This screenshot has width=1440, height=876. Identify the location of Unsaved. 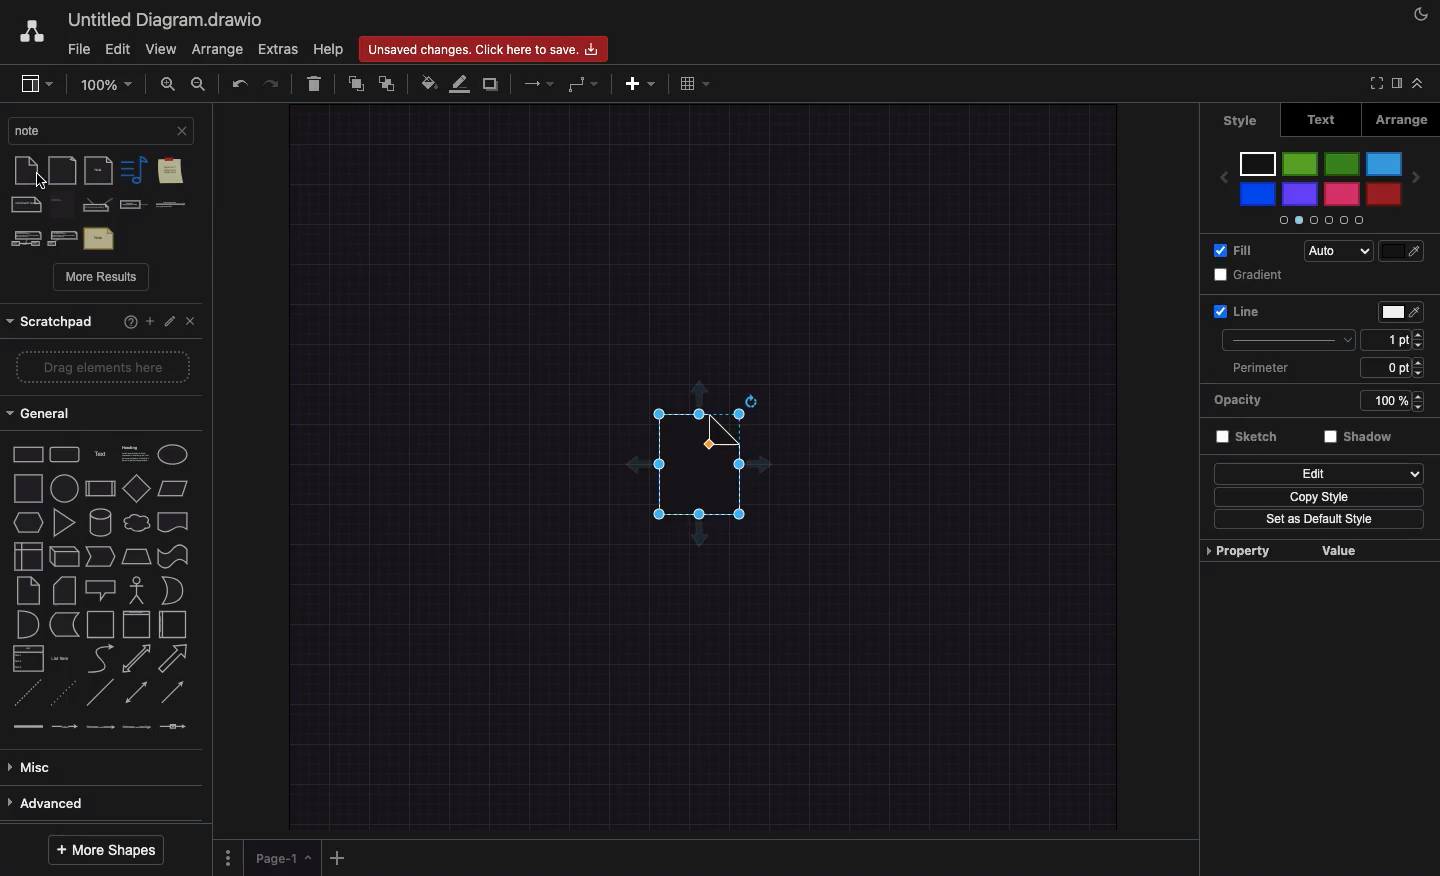
(483, 50).